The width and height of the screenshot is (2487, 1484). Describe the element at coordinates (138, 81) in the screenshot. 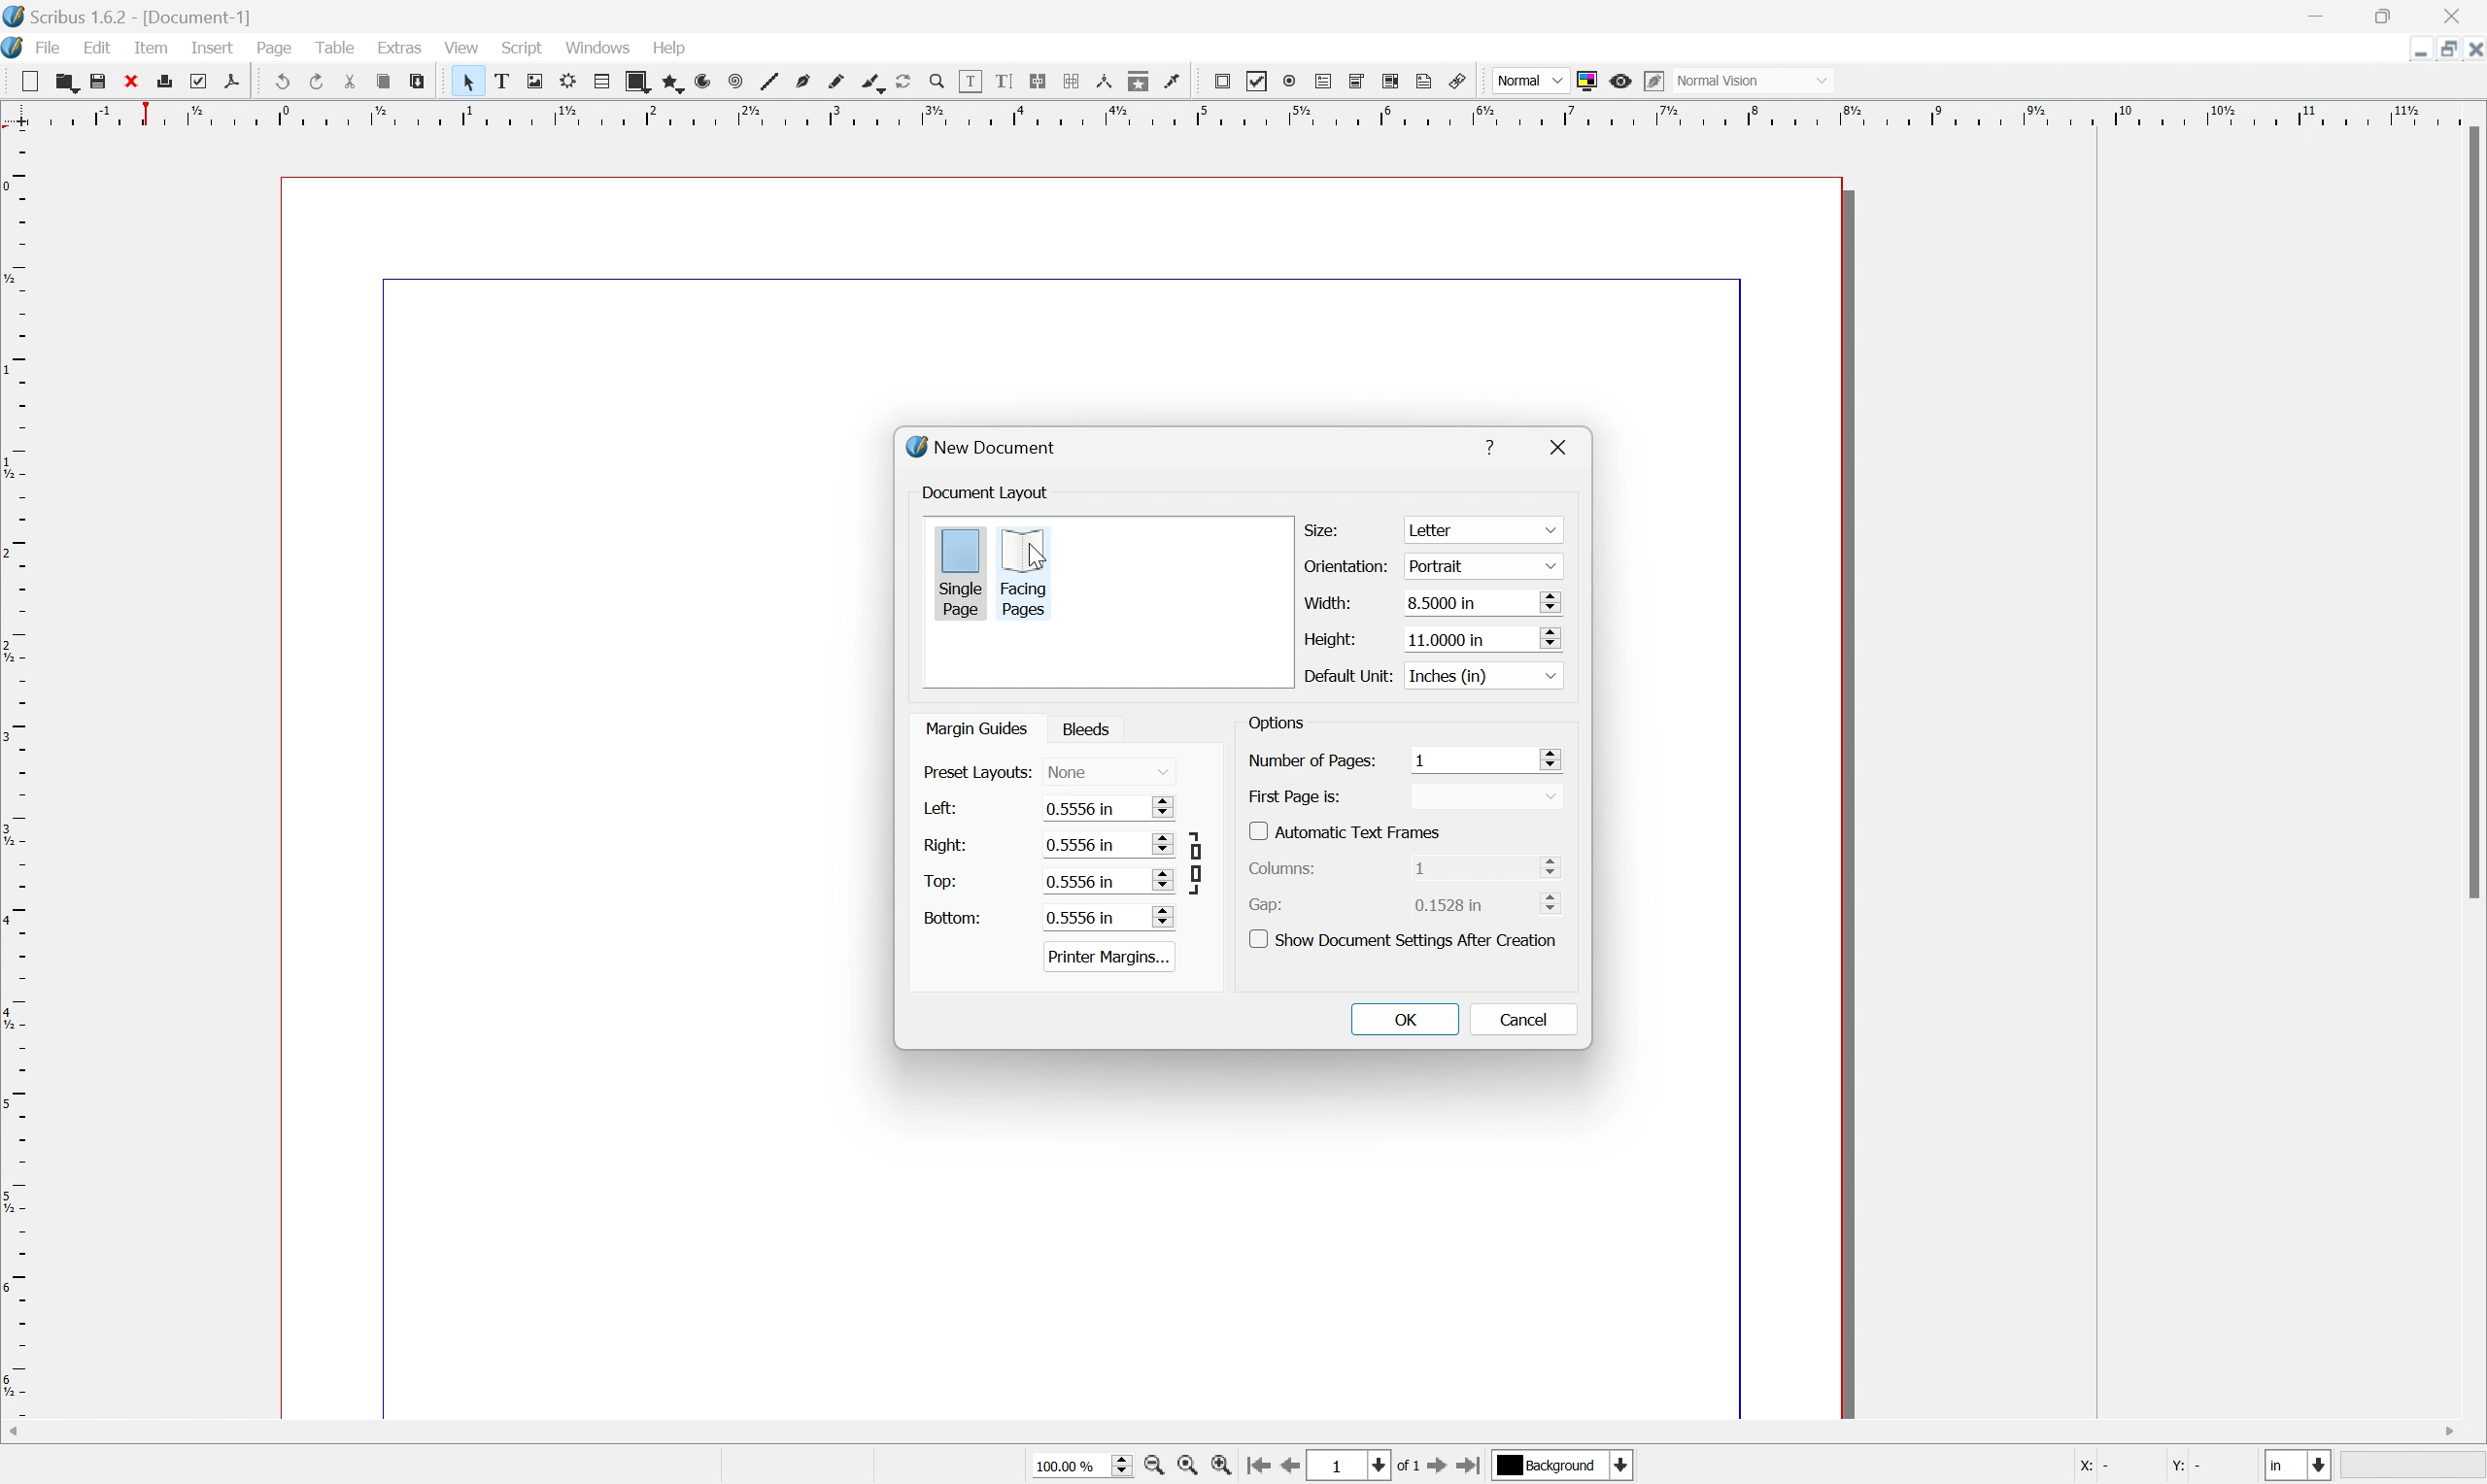

I see `Close` at that location.